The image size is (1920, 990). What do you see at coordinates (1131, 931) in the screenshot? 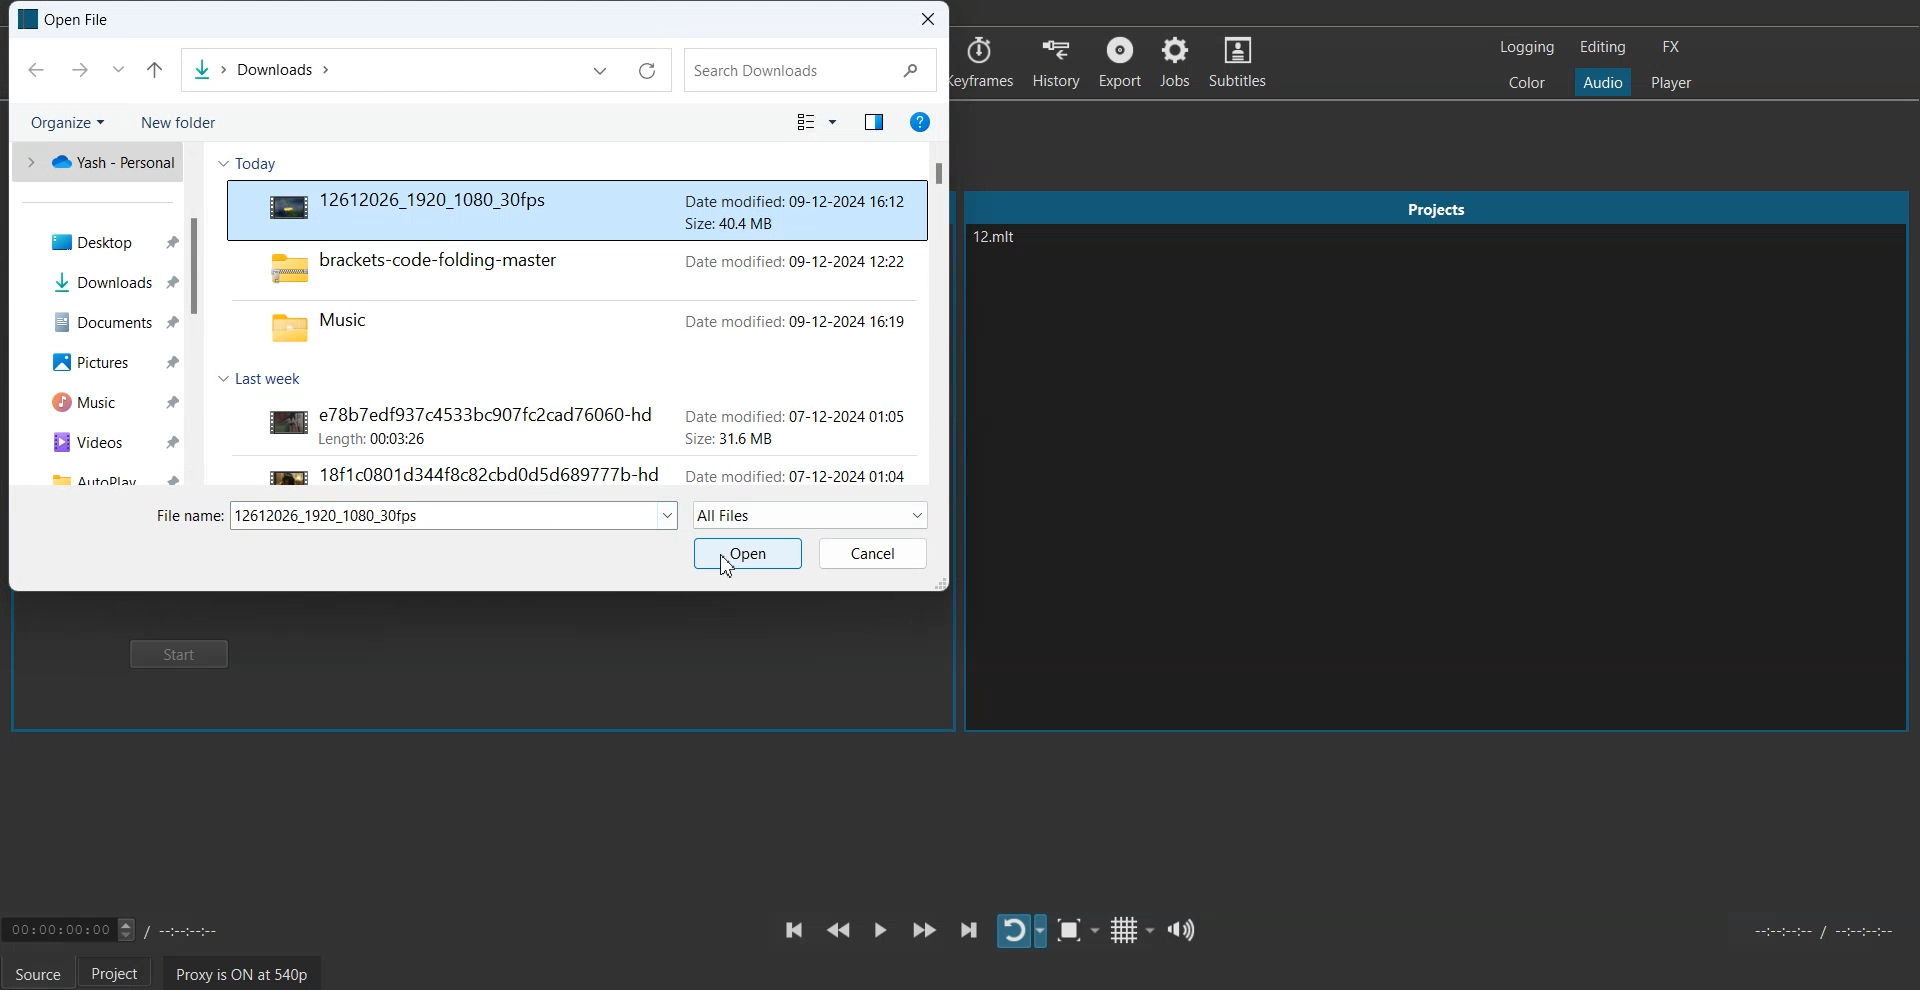
I see `Toggle grid display on the player` at bounding box center [1131, 931].